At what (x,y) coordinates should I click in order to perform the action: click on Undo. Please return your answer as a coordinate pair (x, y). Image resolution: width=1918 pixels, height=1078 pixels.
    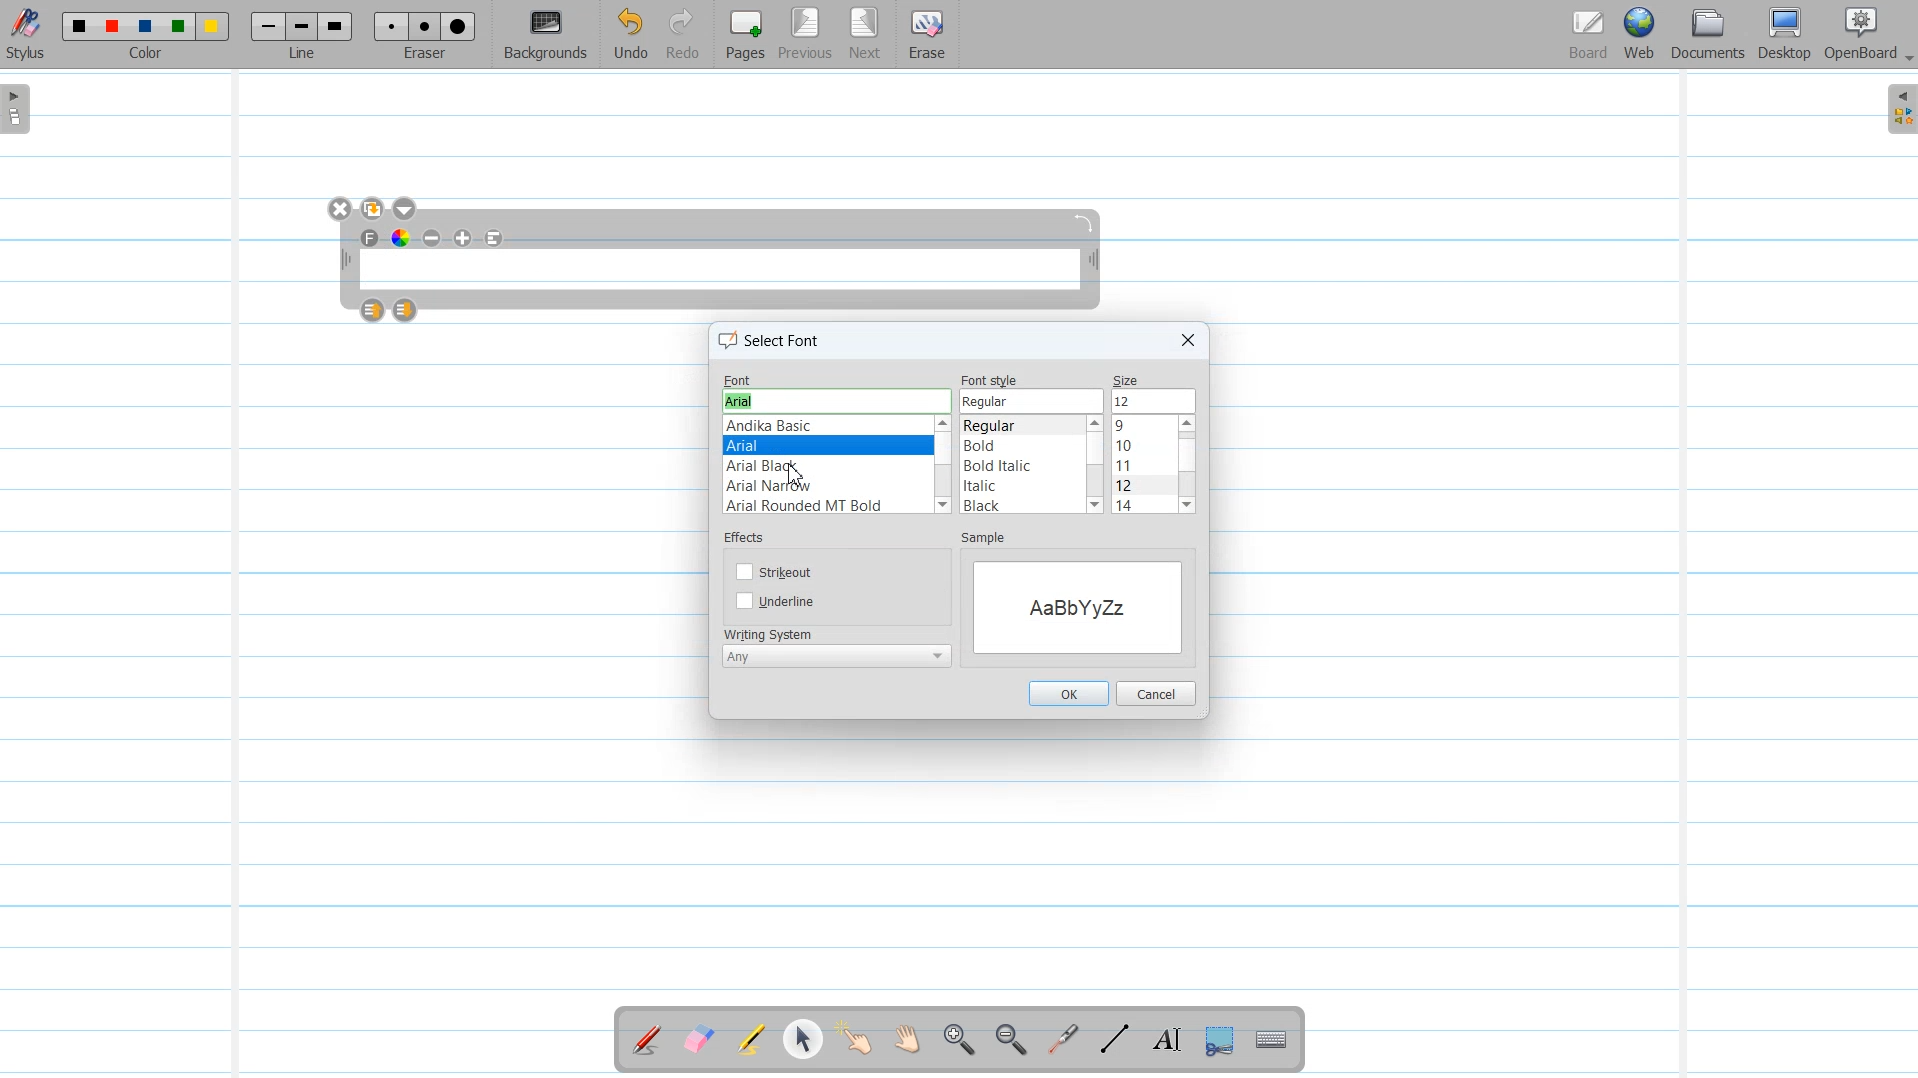
    Looking at the image, I should click on (630, 35).